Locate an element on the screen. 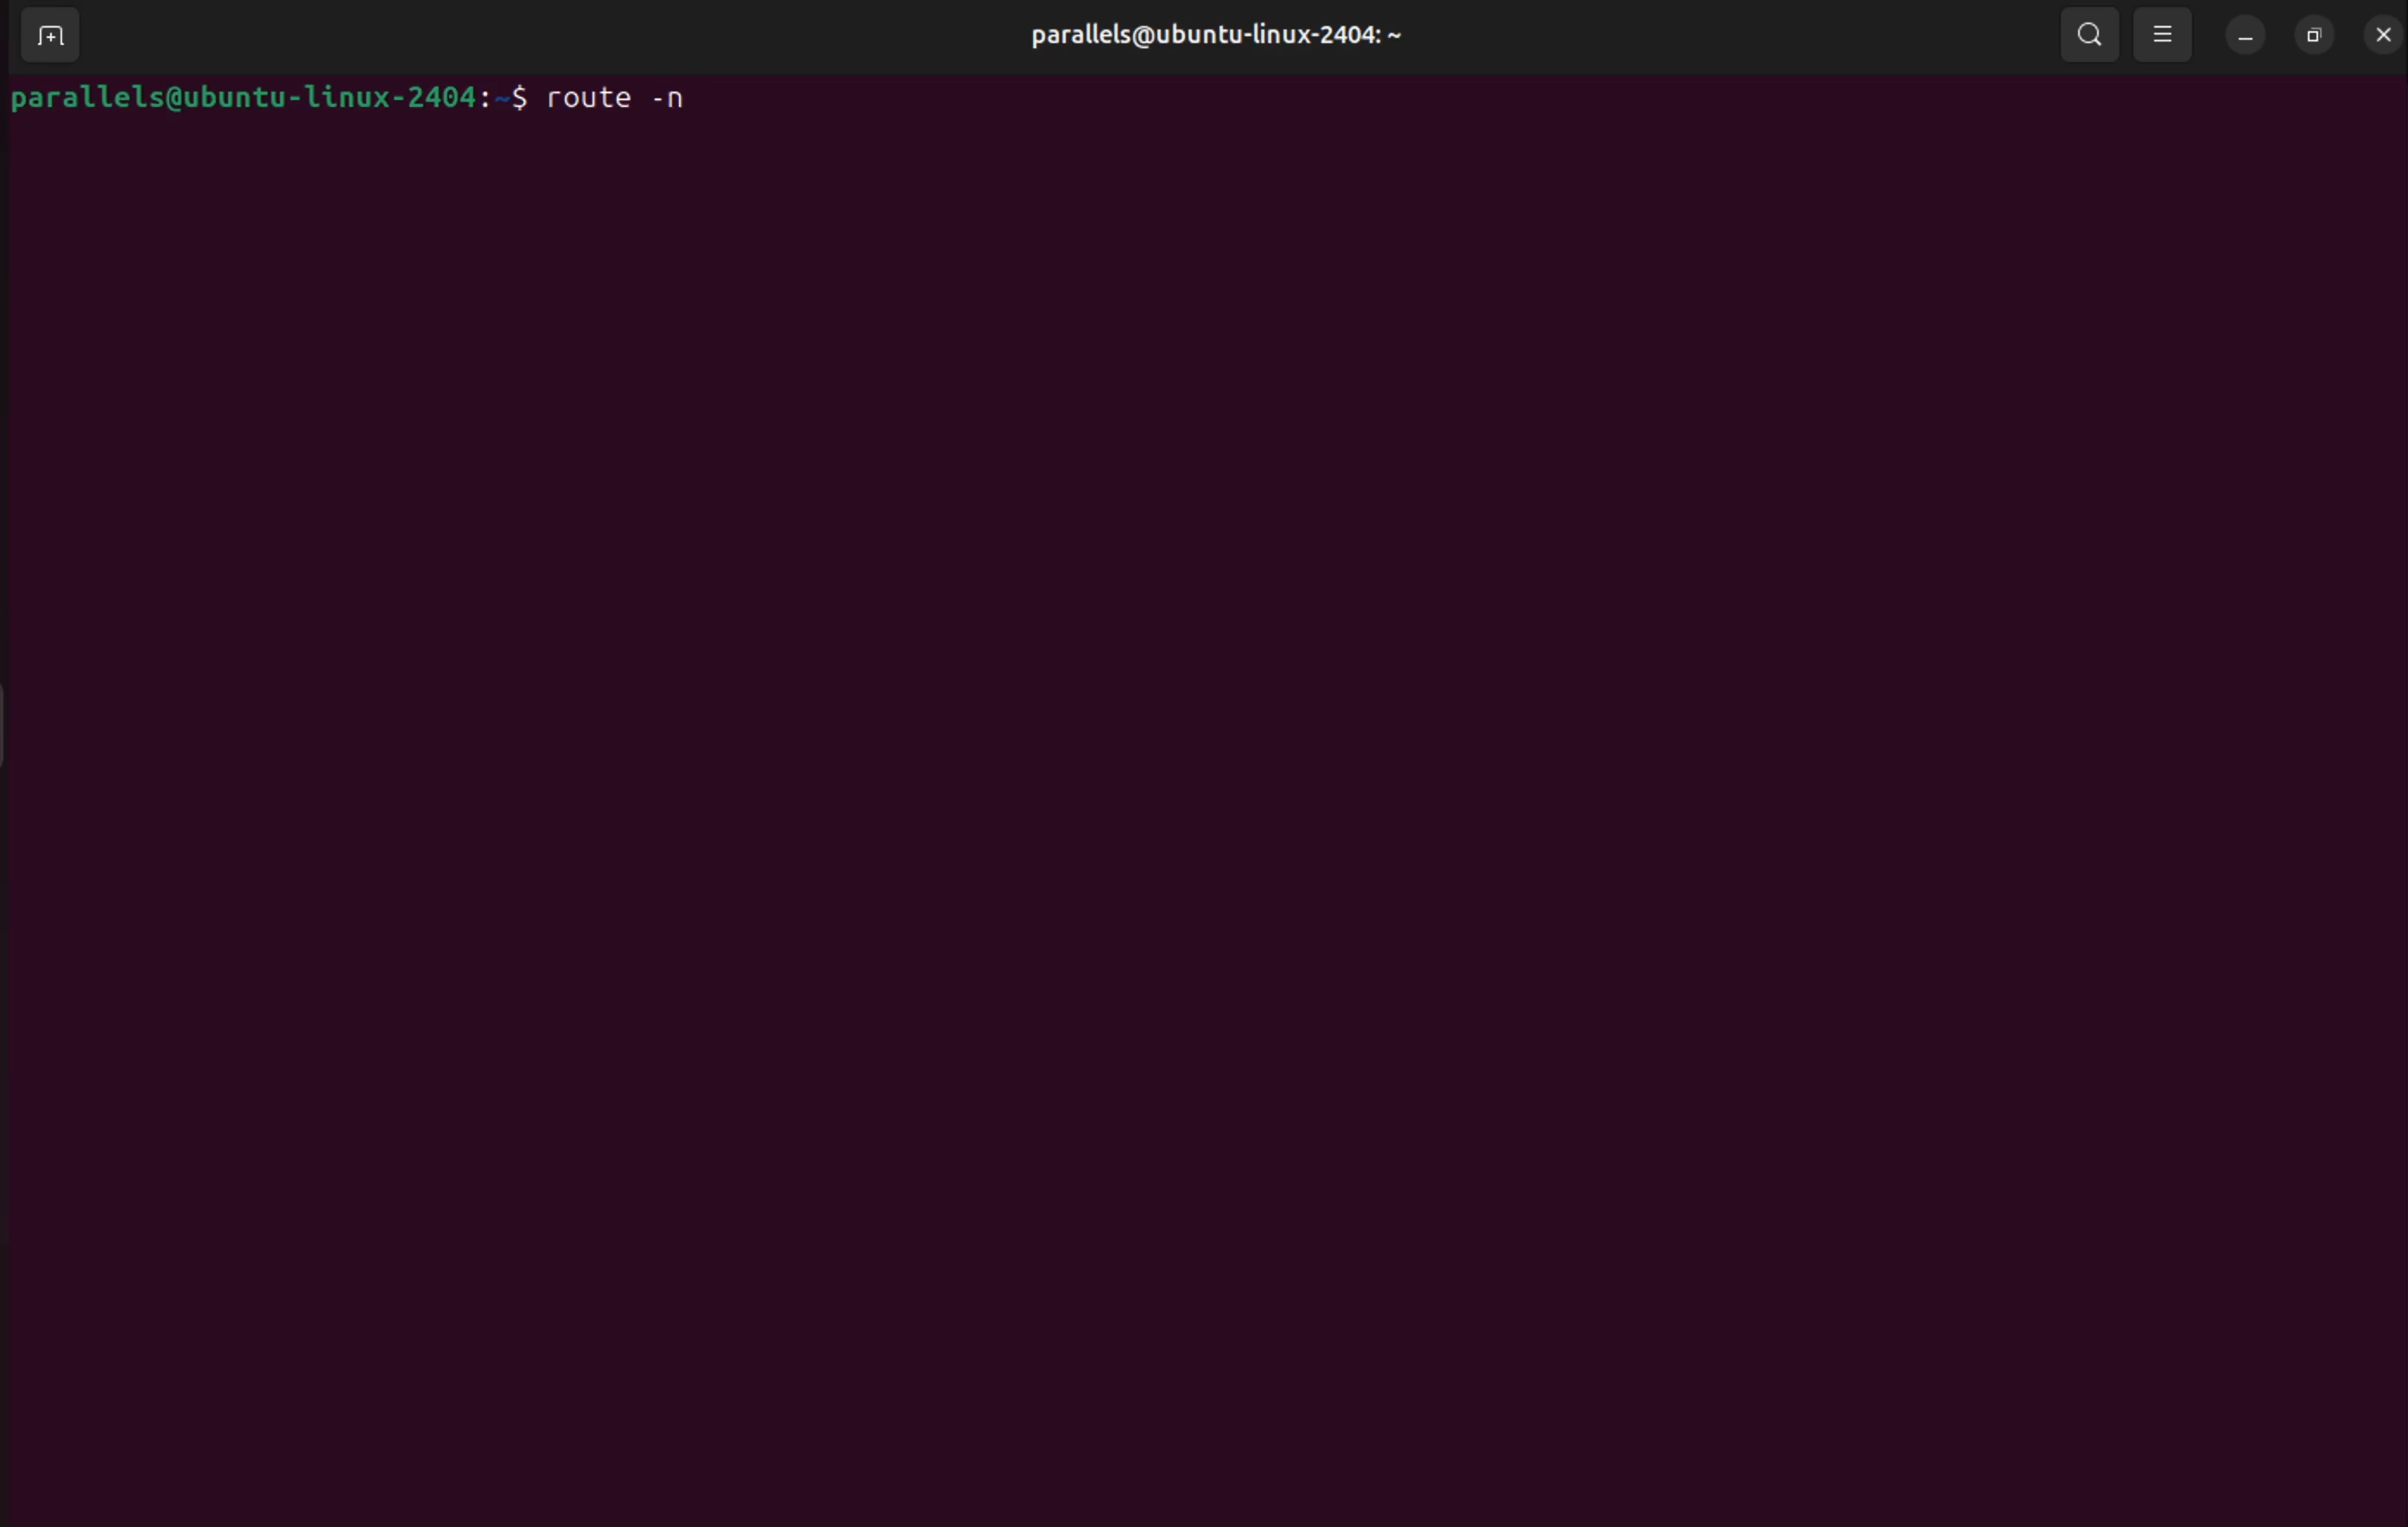 The image size is (2408, 1527). minimize is located at coordinates (2241, 34).